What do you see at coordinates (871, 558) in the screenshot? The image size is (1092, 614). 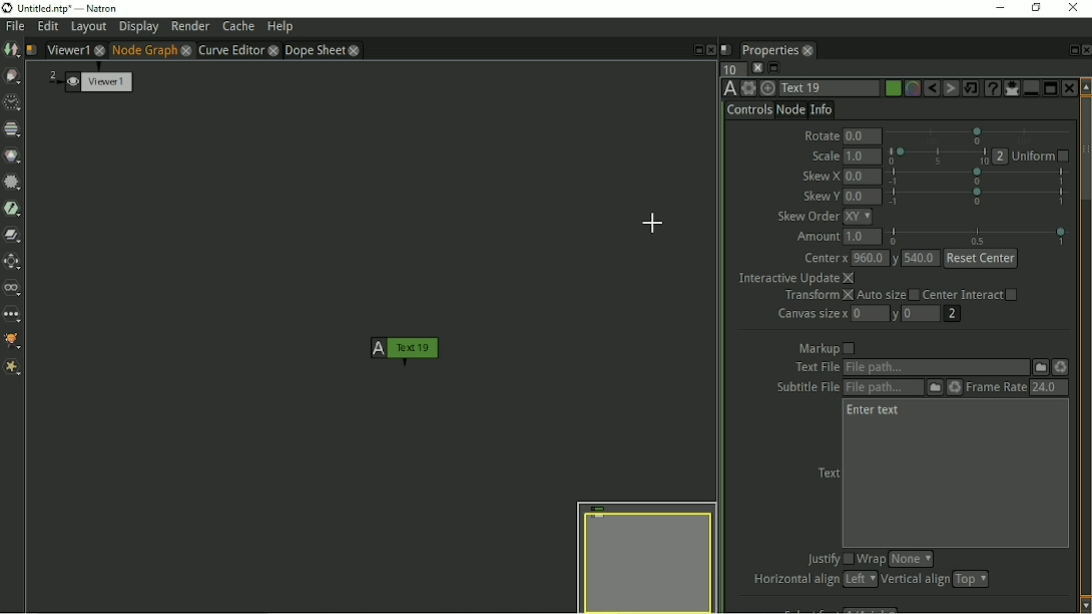 I see `Wrap` at bounding box center [871, 558].